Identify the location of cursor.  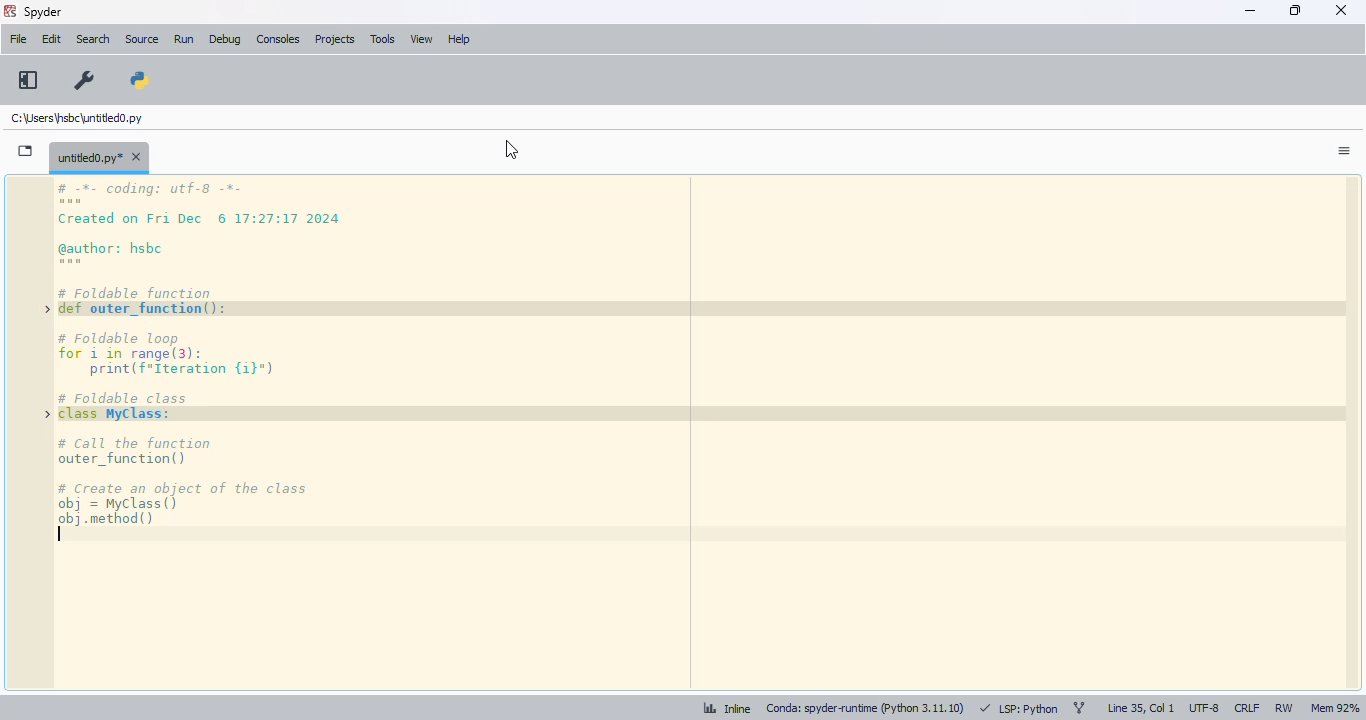
(512, 150).